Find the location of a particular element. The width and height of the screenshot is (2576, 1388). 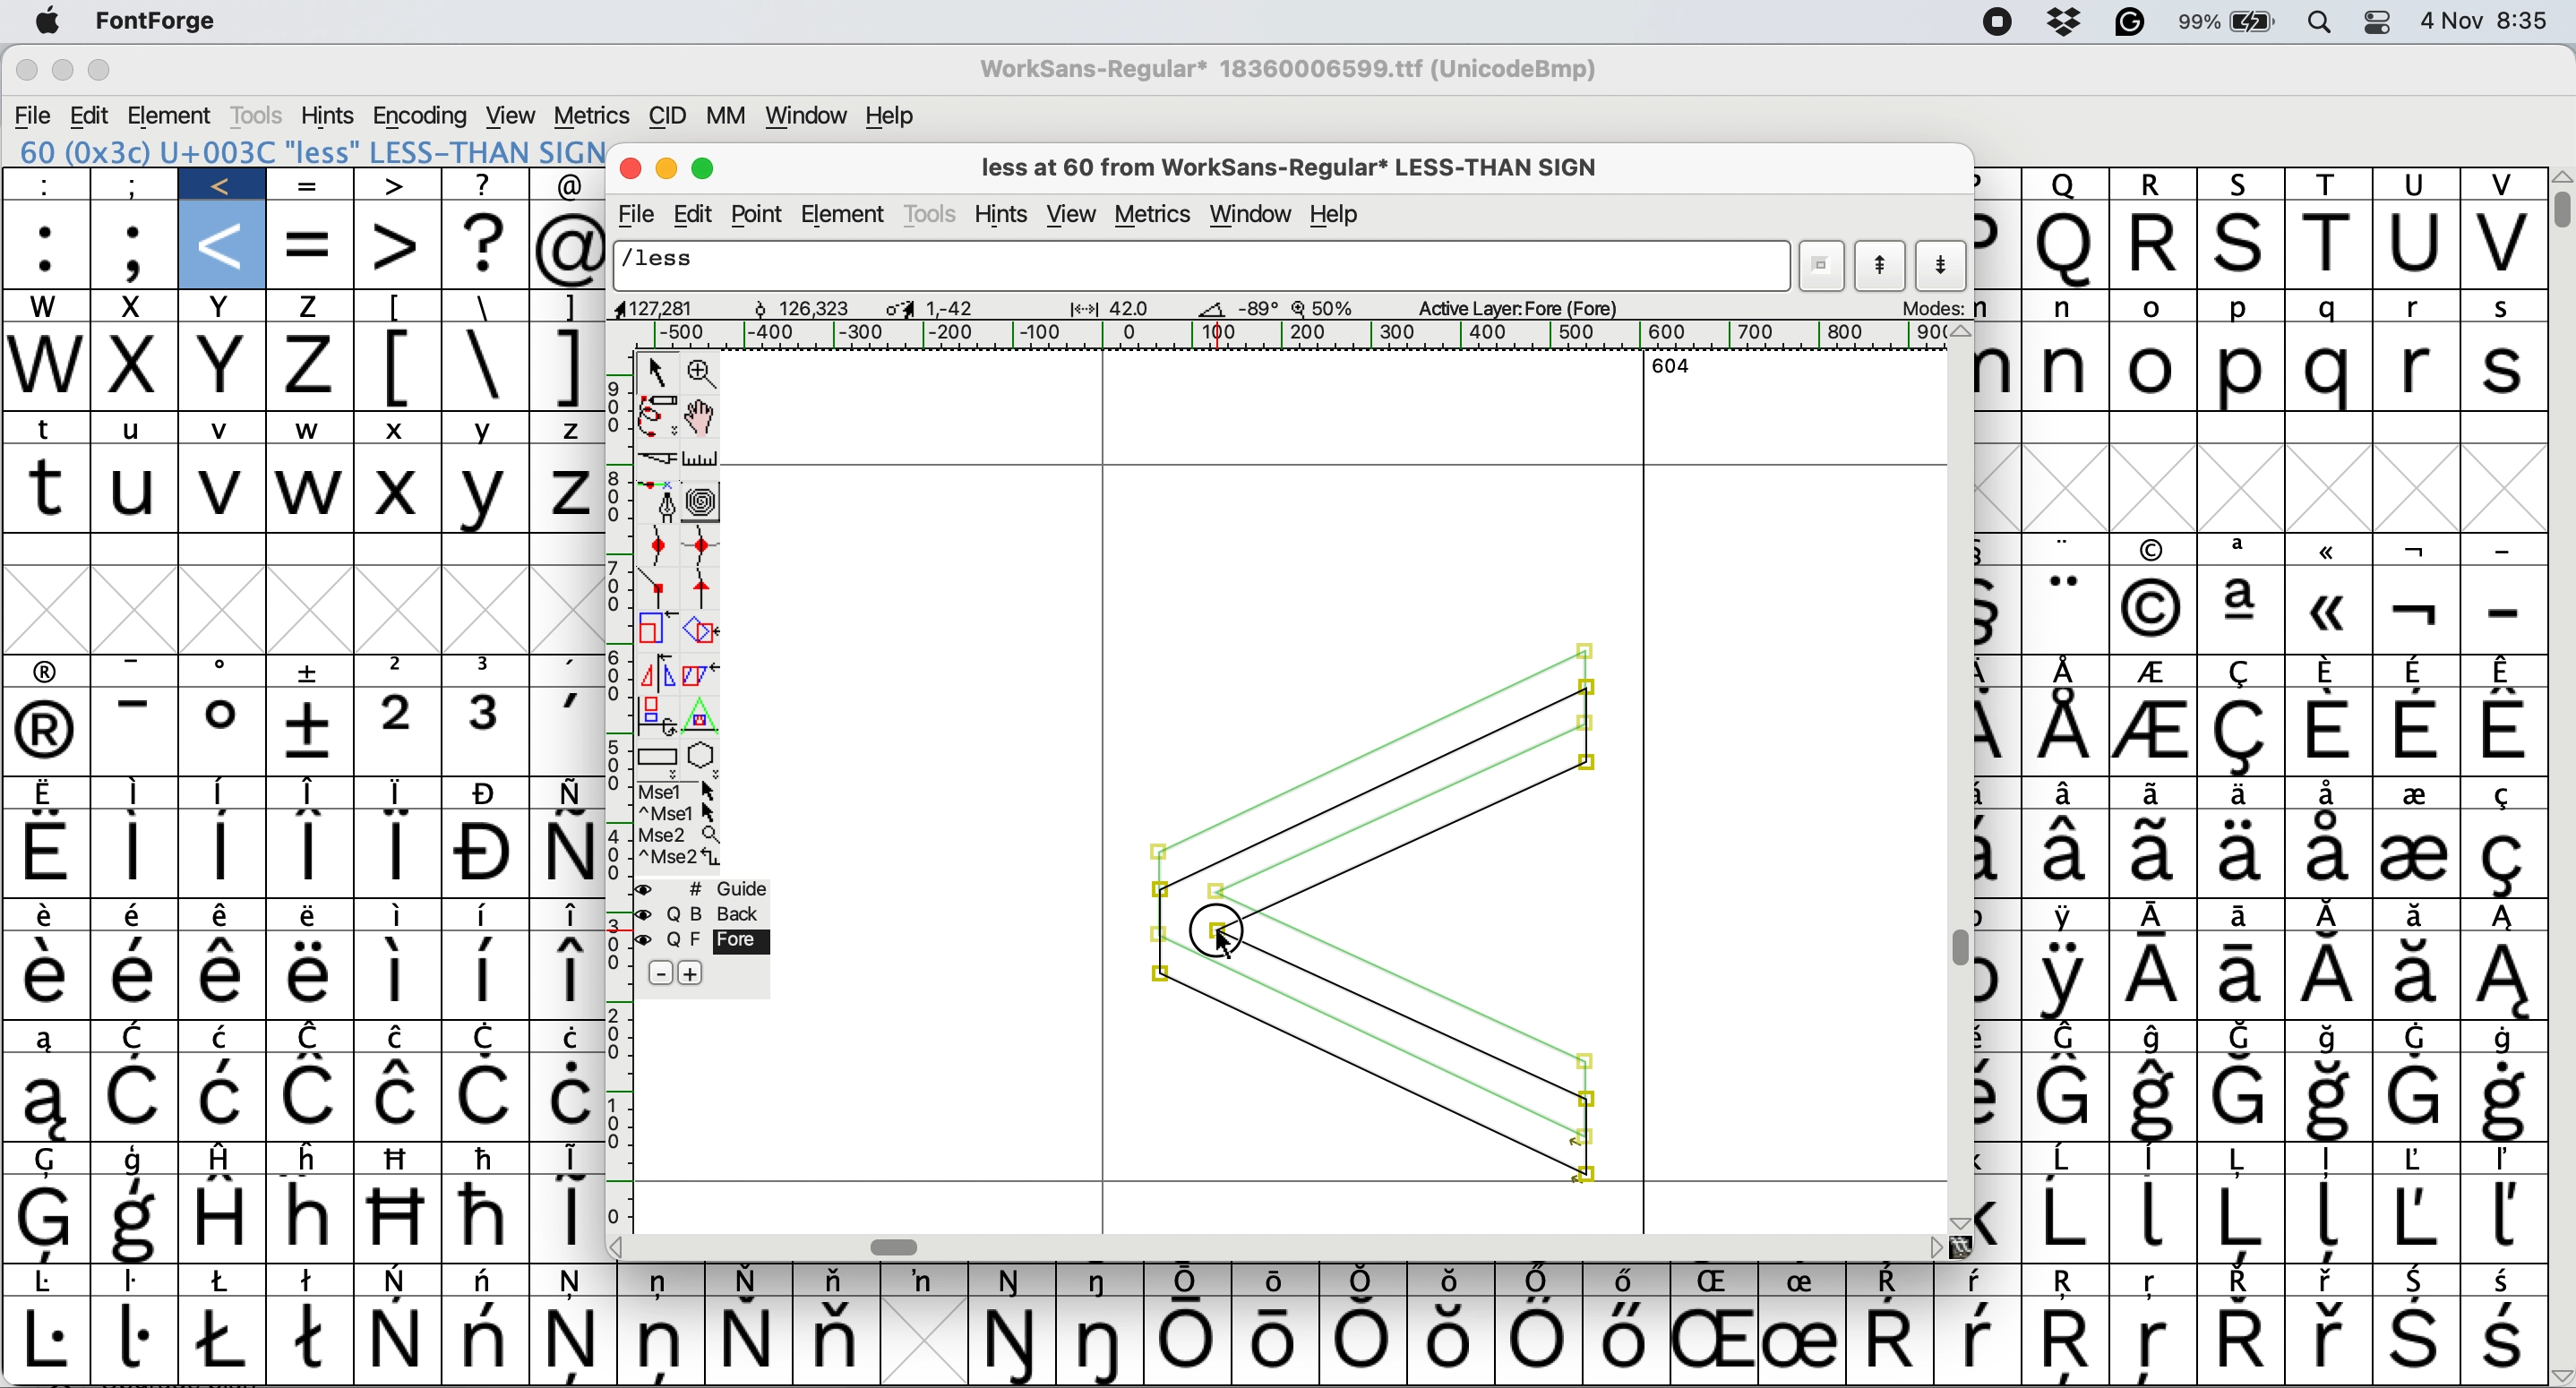

Symbol is located at coordinates (137, 1218).